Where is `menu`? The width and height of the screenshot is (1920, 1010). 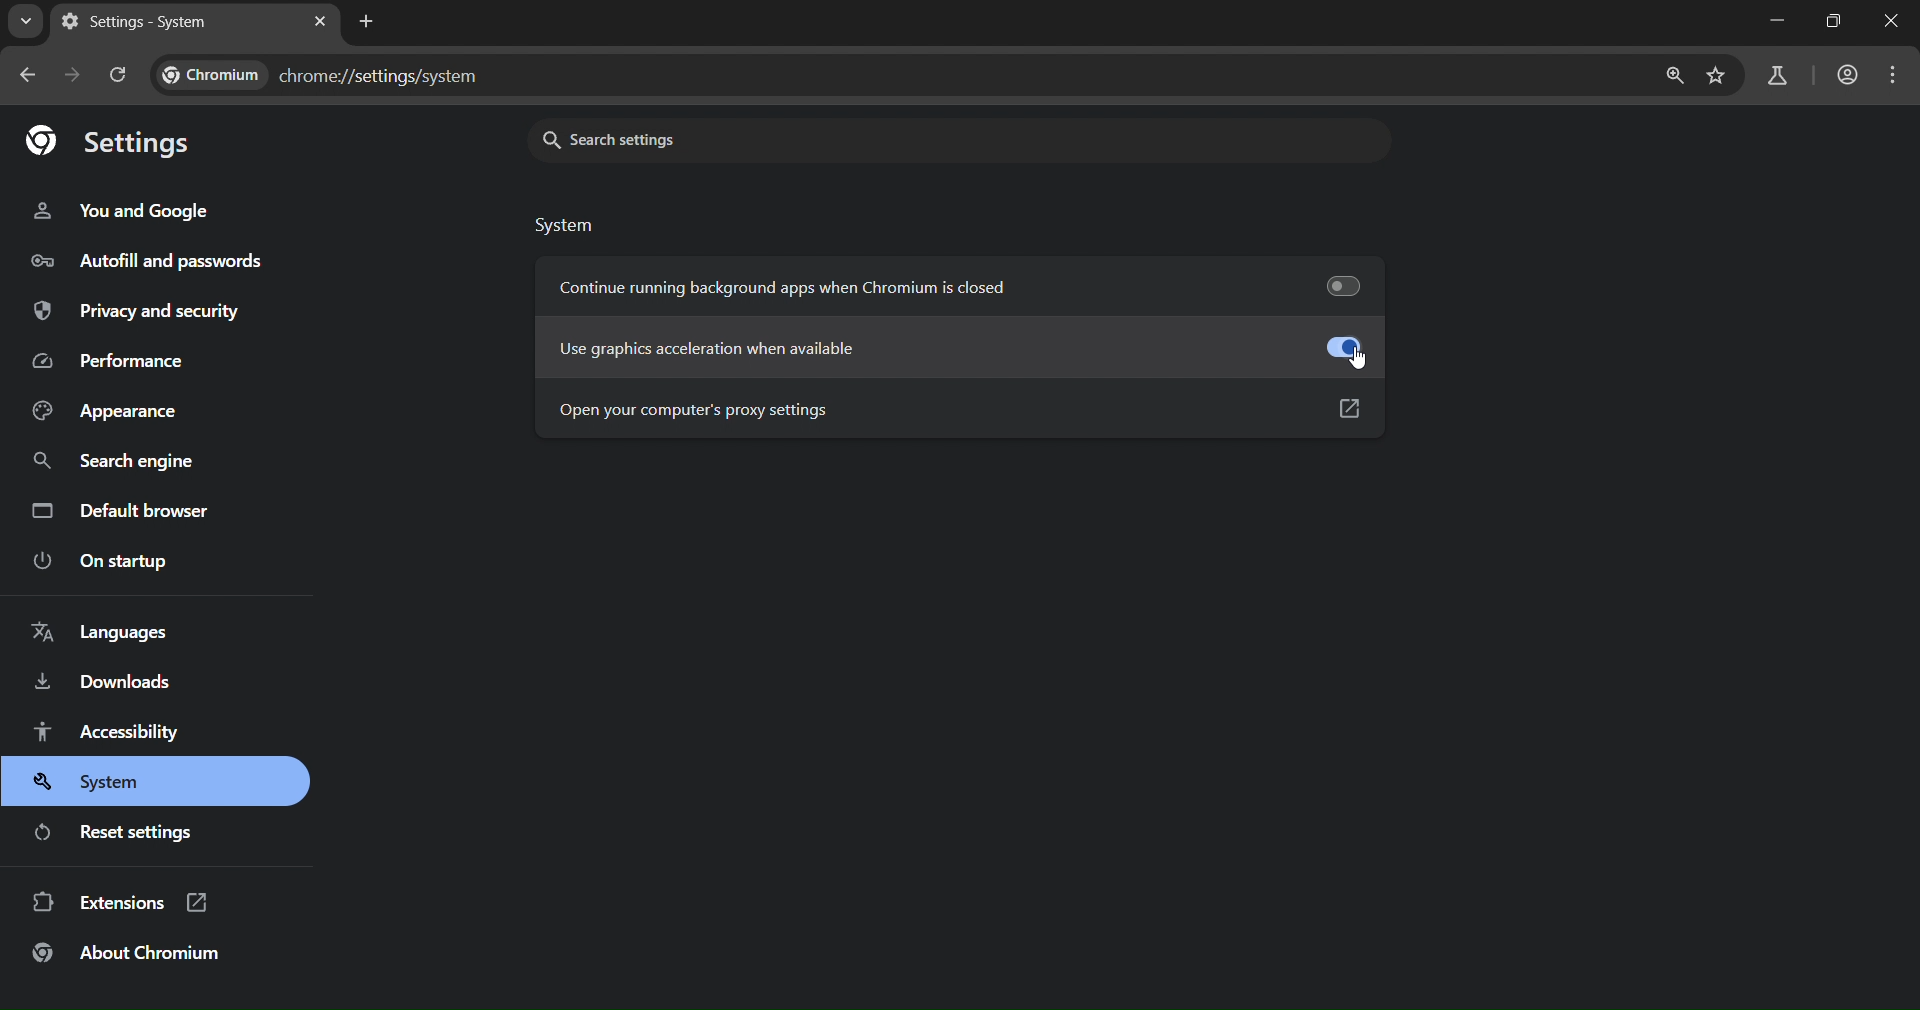
menu is located at coordinates (1900, 74).